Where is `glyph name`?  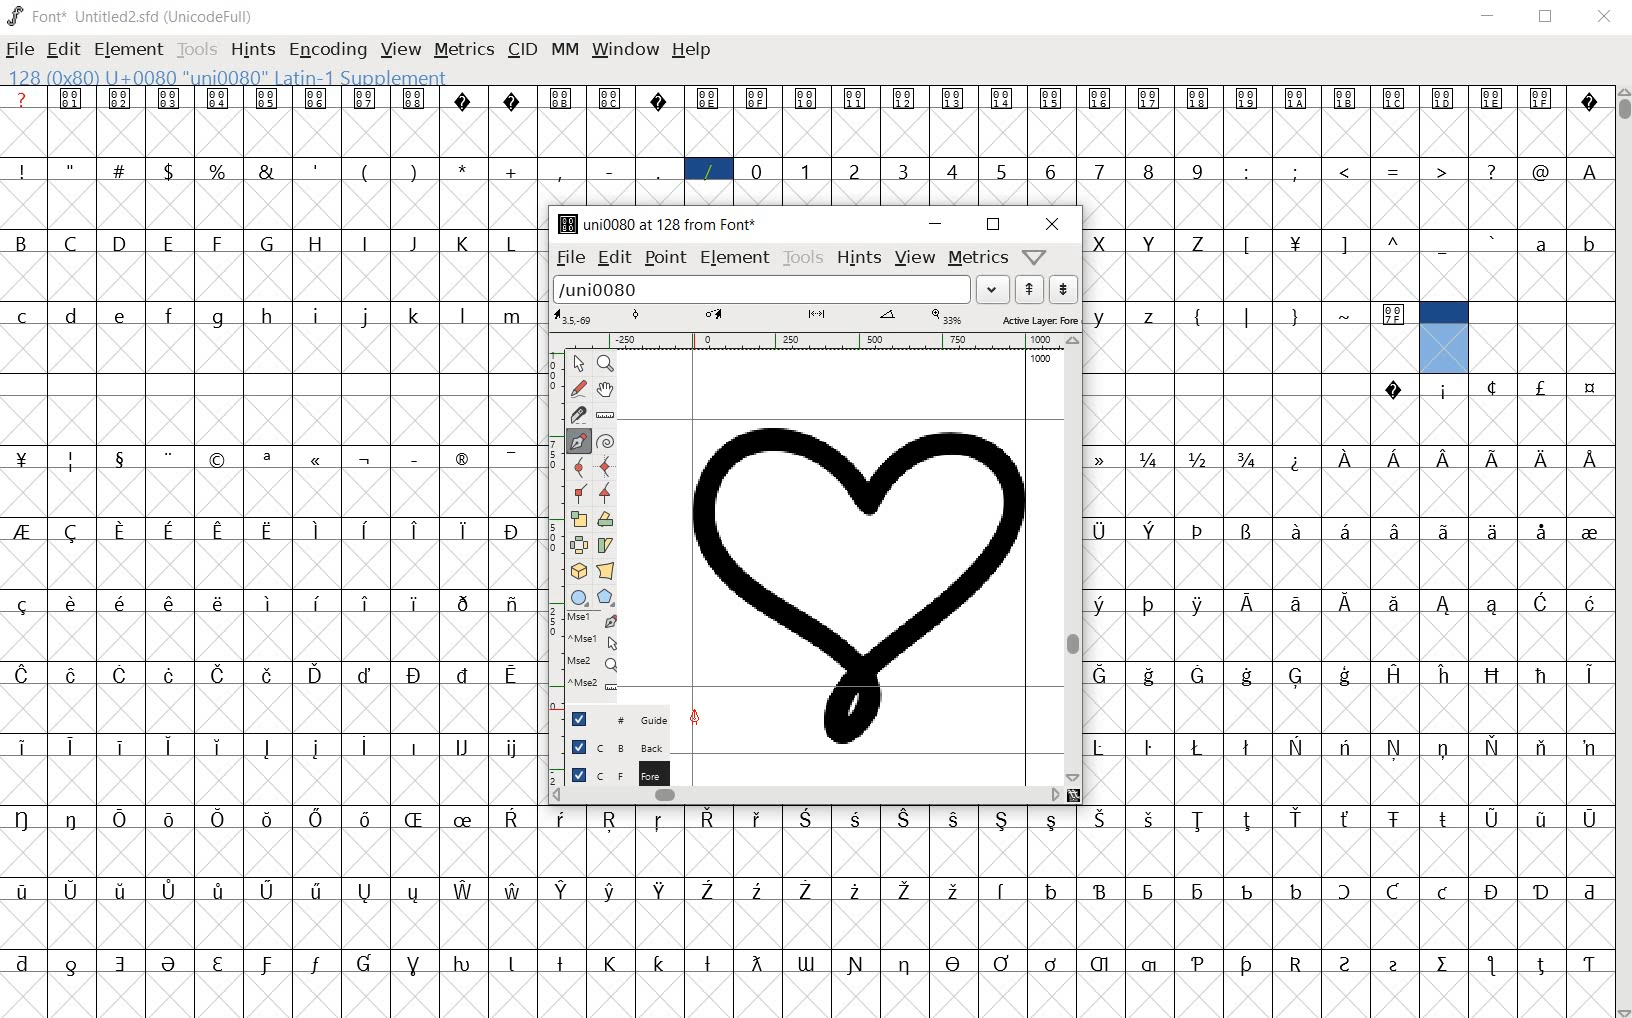 glyph name is located at coordinates (651, 224).